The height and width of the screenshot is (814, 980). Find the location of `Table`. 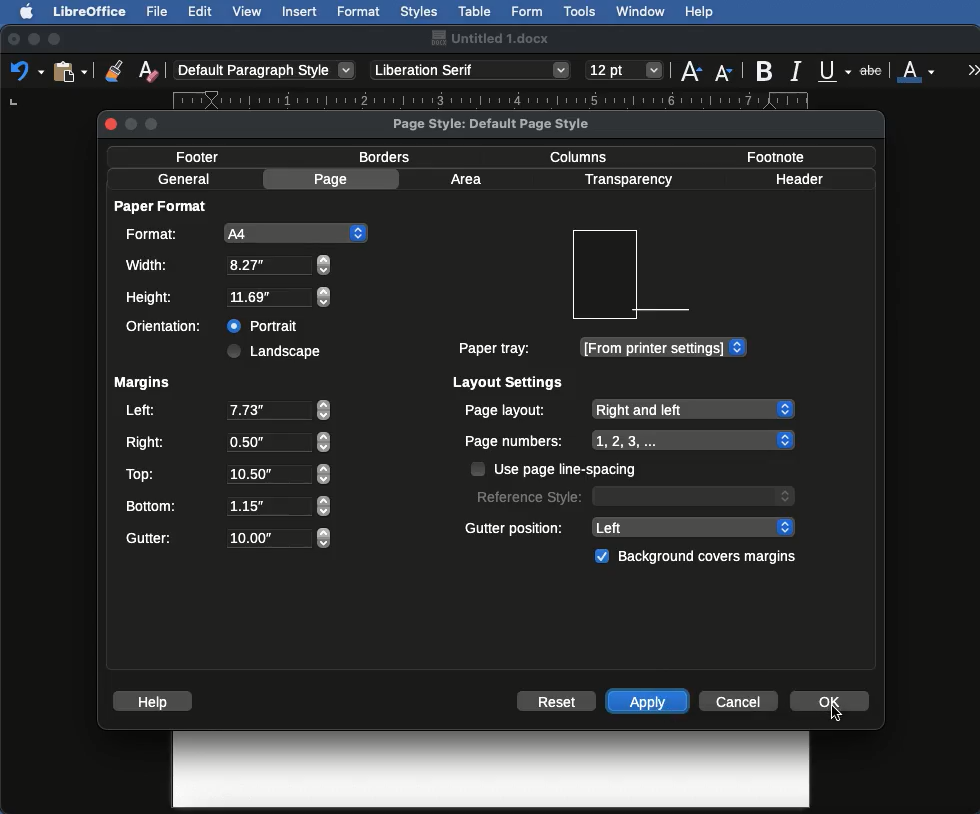

Table is located at coordinates (475, 9).